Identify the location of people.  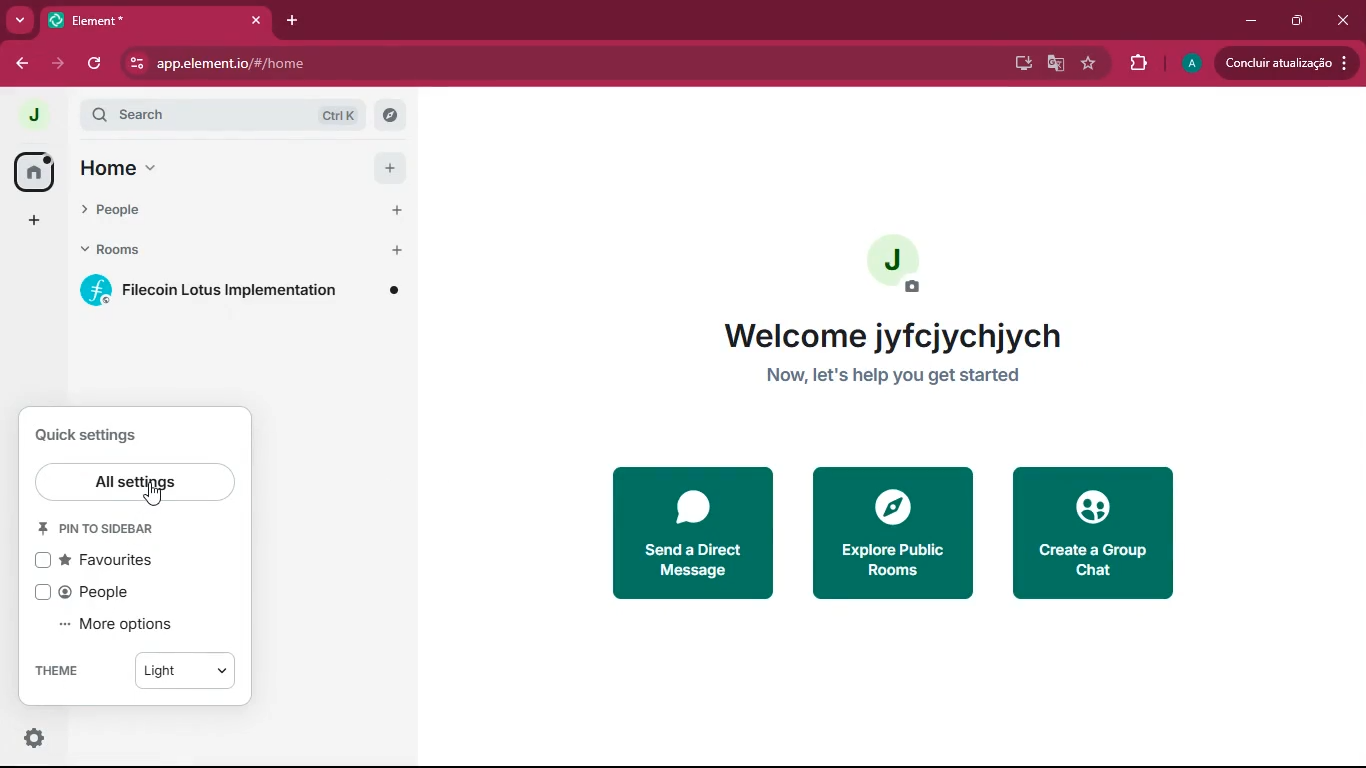
(208, 214).